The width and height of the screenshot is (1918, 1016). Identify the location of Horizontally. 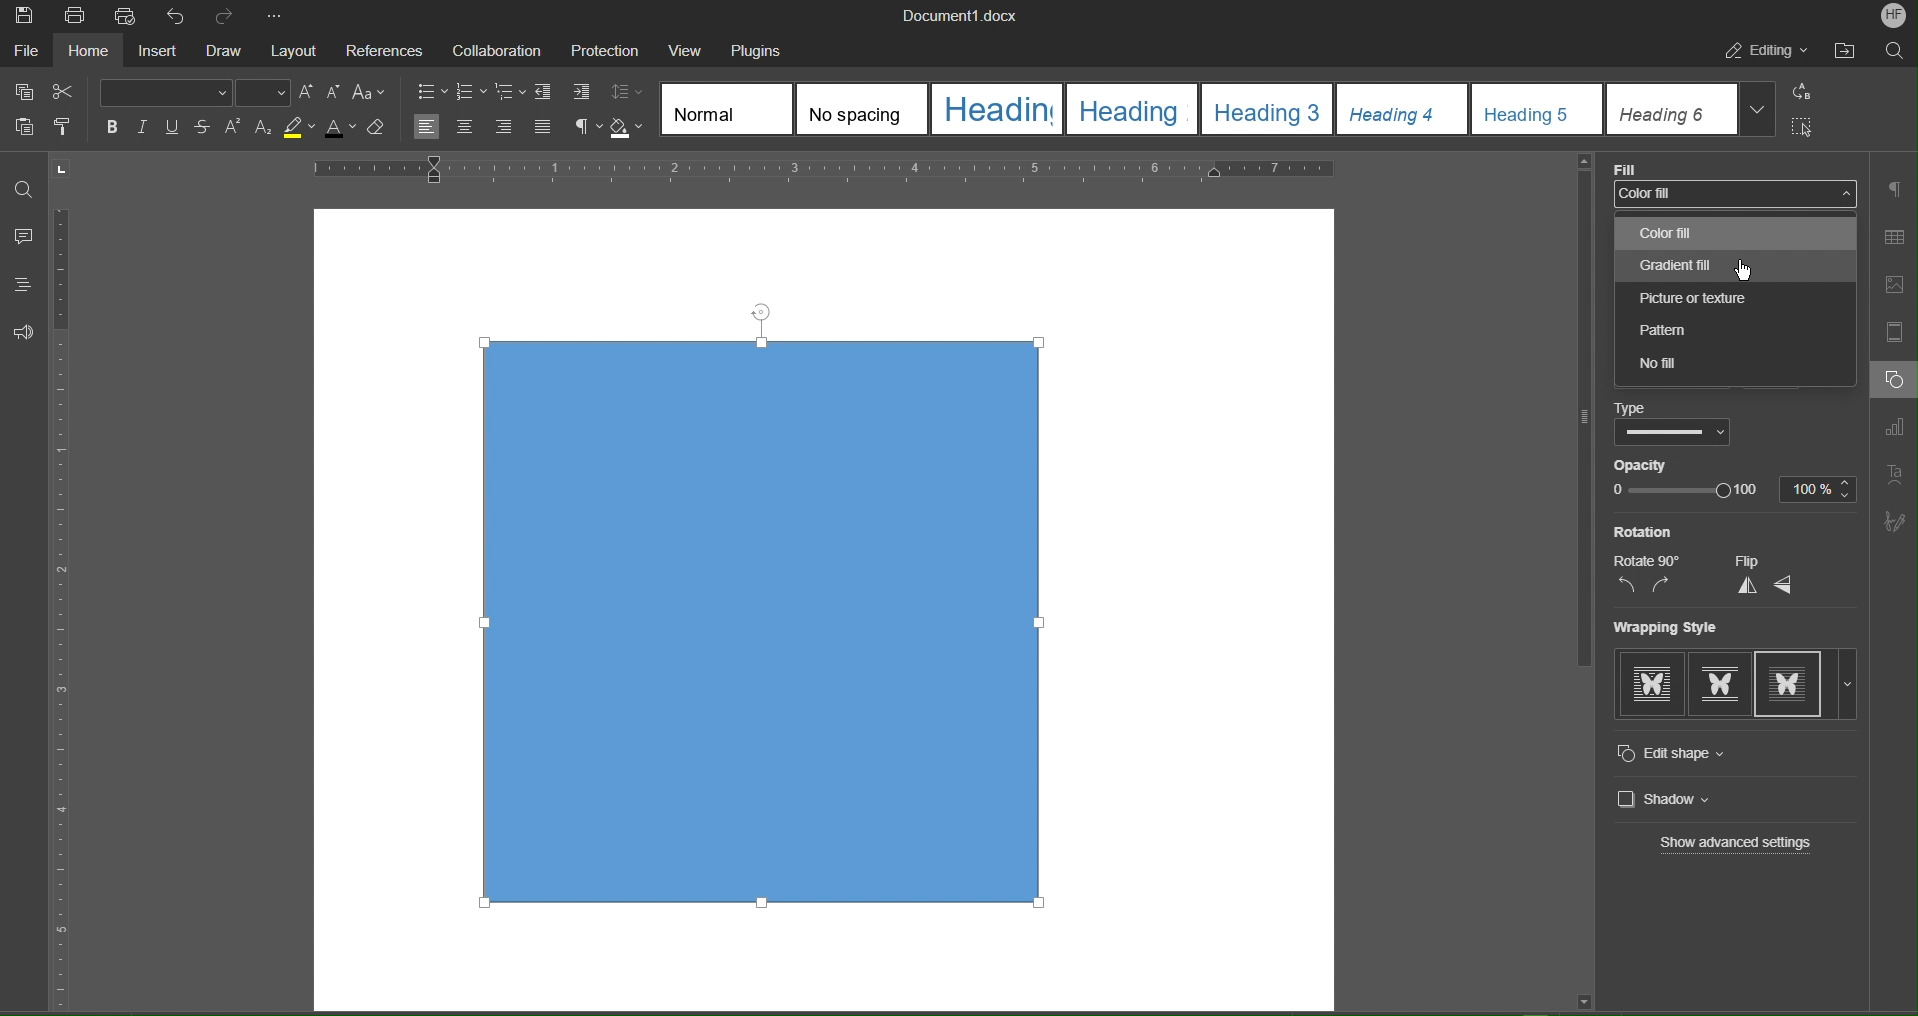
(1784, 587).